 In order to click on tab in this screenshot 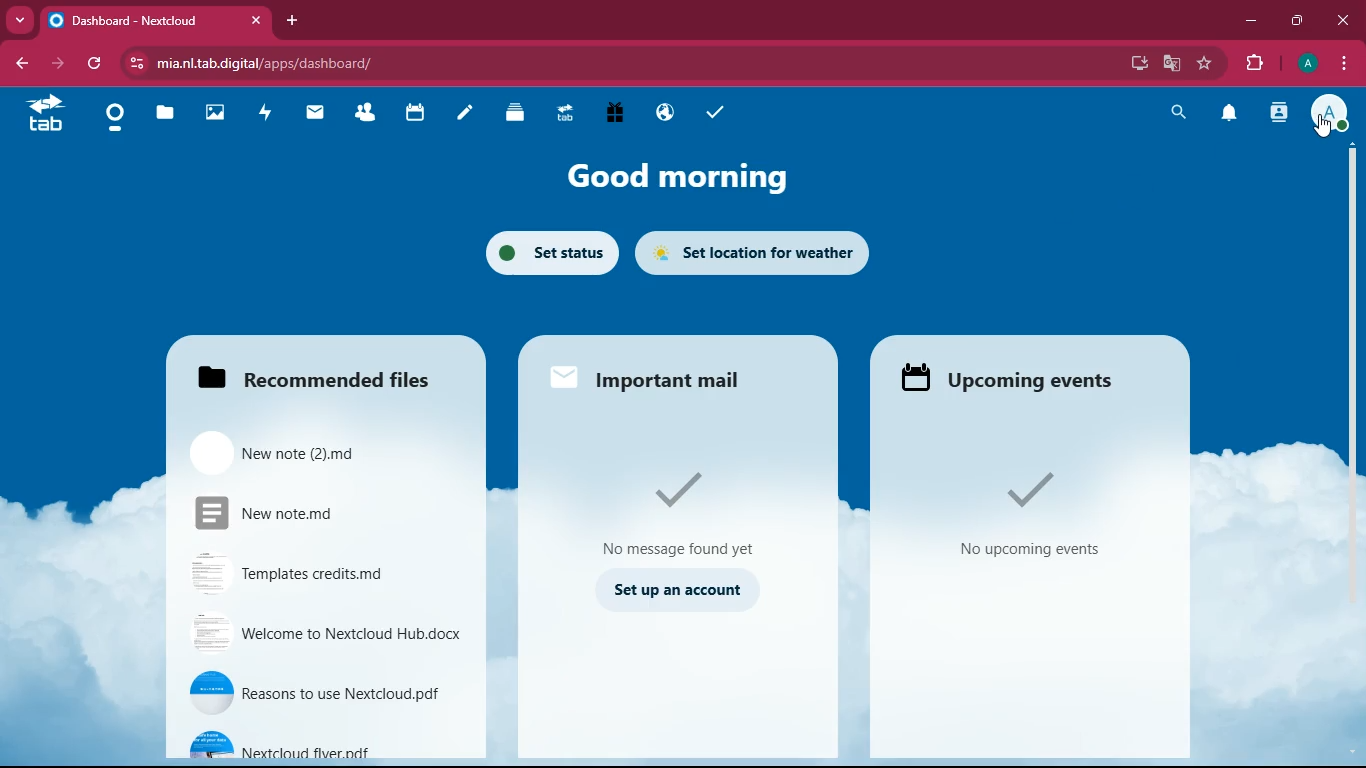, I will do `click(50, 116)`.